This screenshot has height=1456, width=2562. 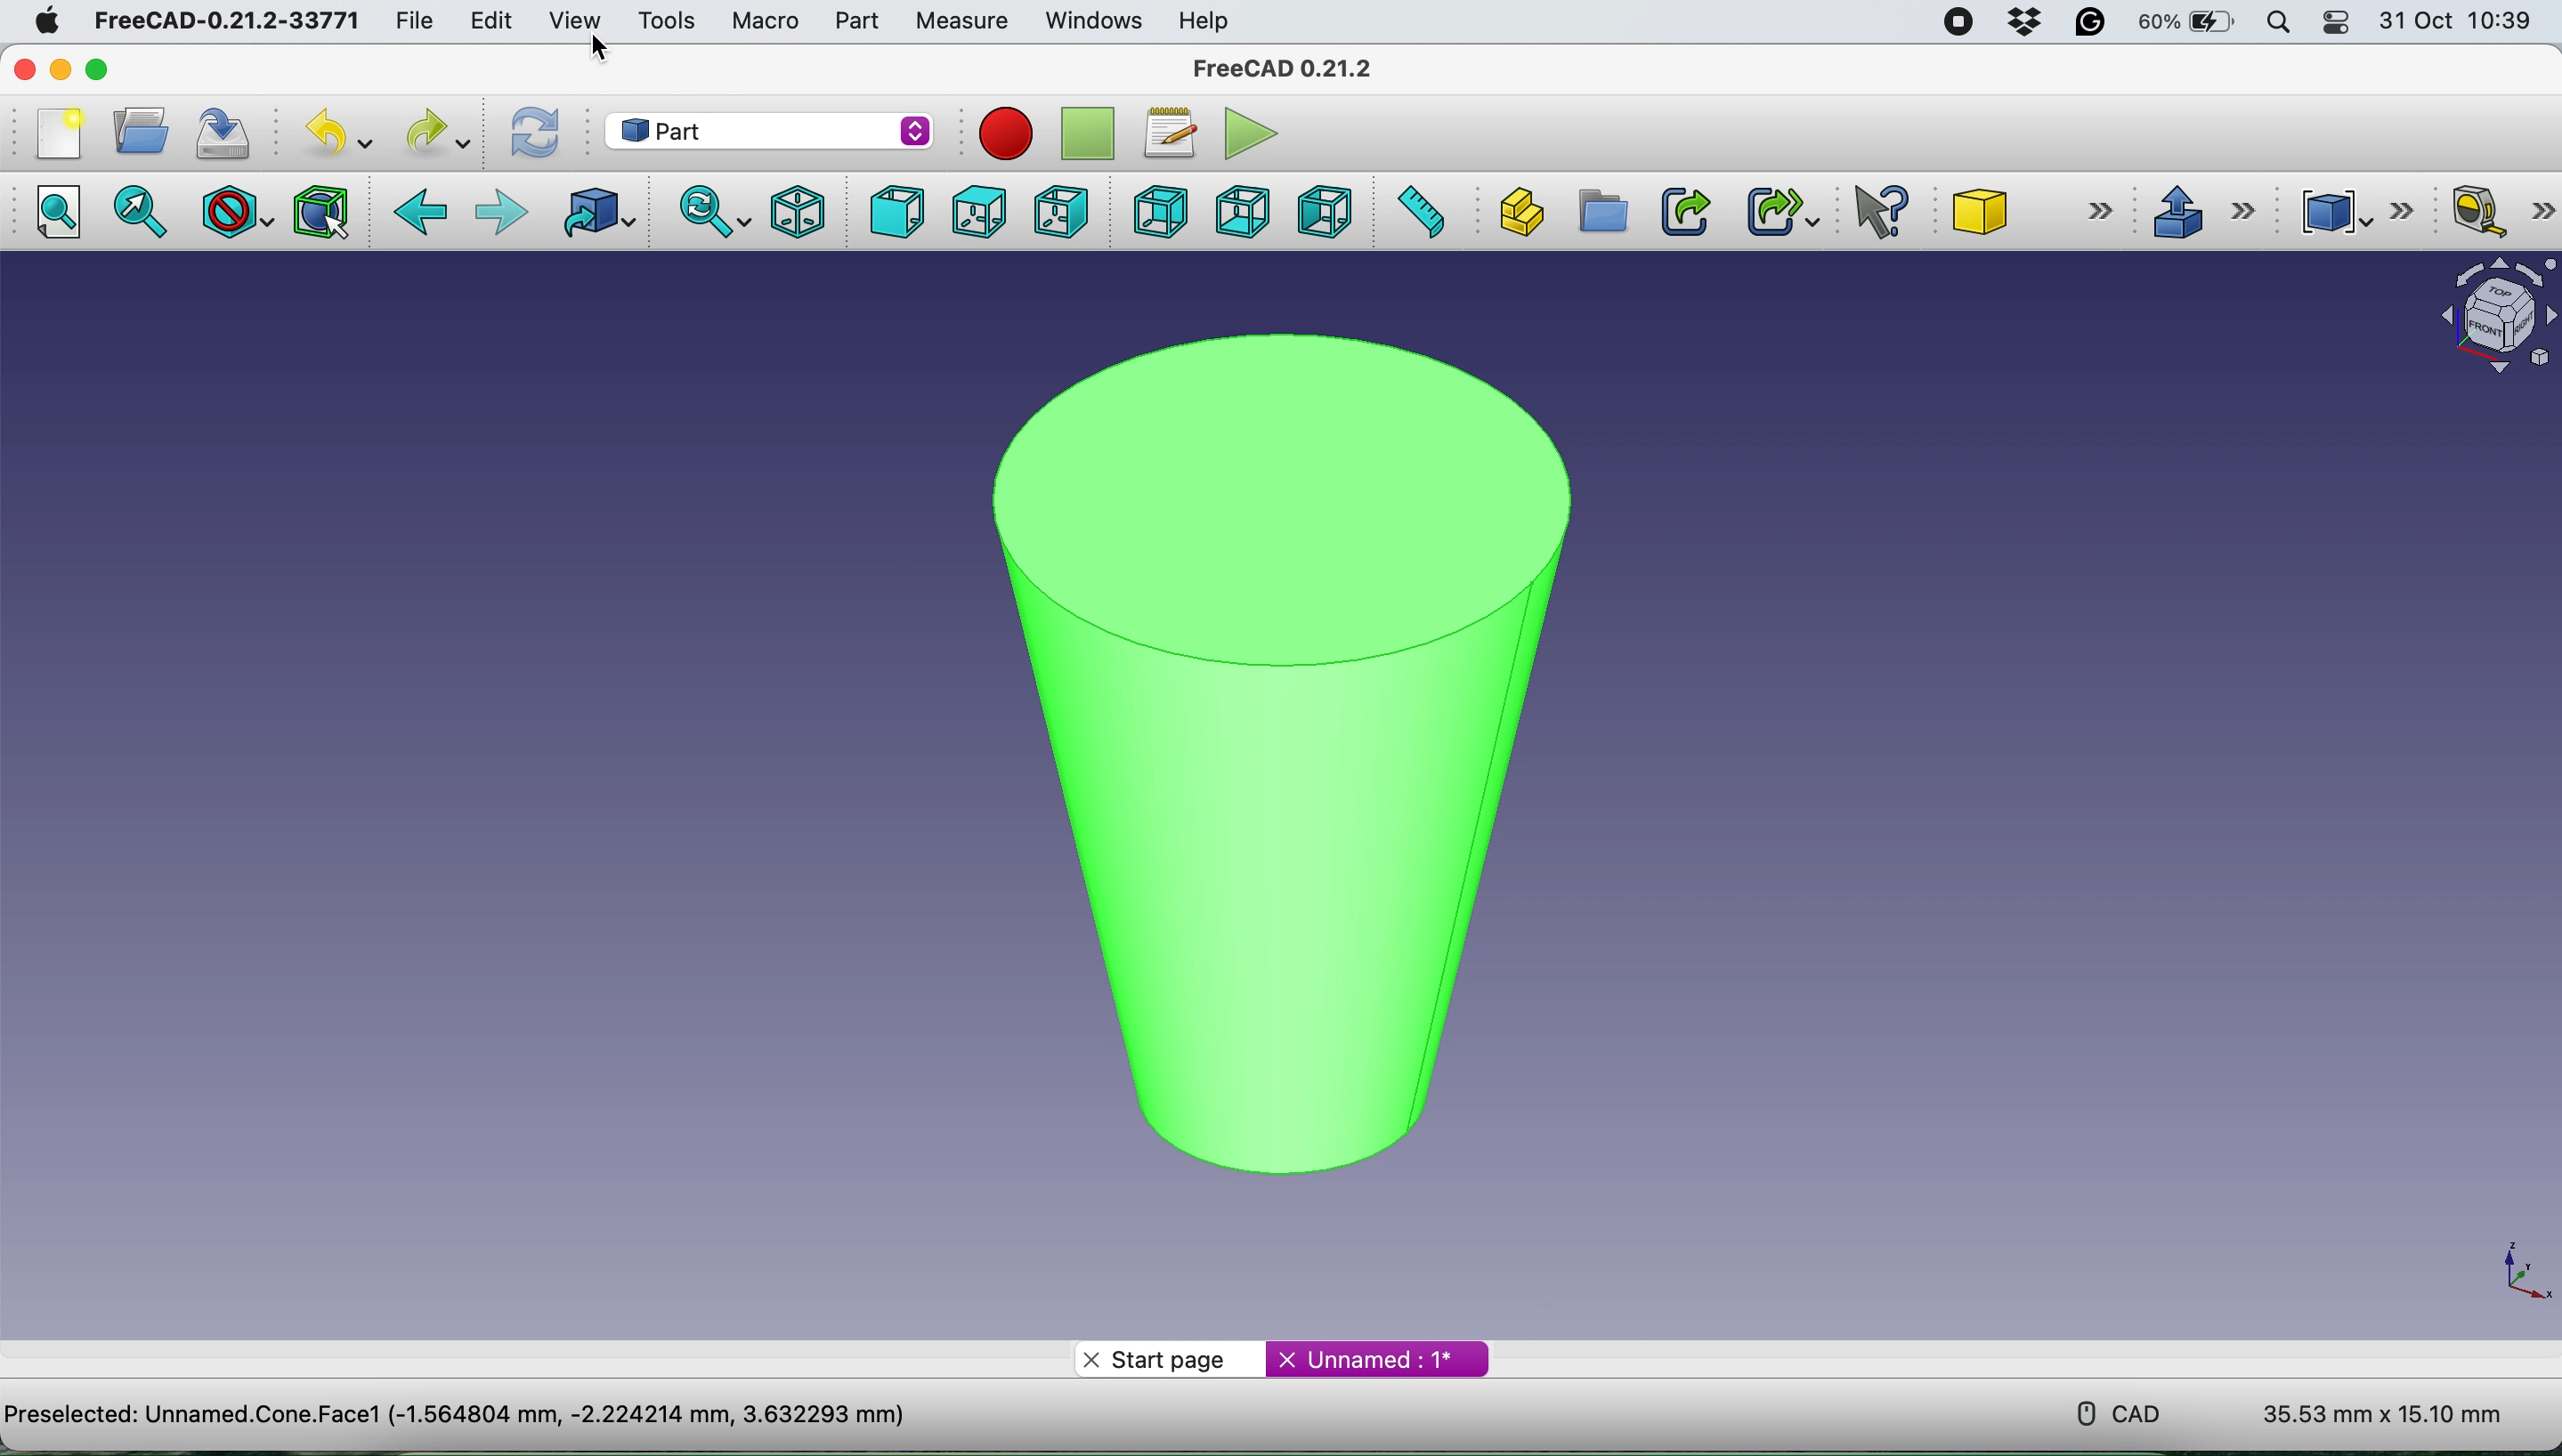 What do you see at coordinates (1157, 214) in the screenshot?
I see `rear` at bounding box center [1157, 214].